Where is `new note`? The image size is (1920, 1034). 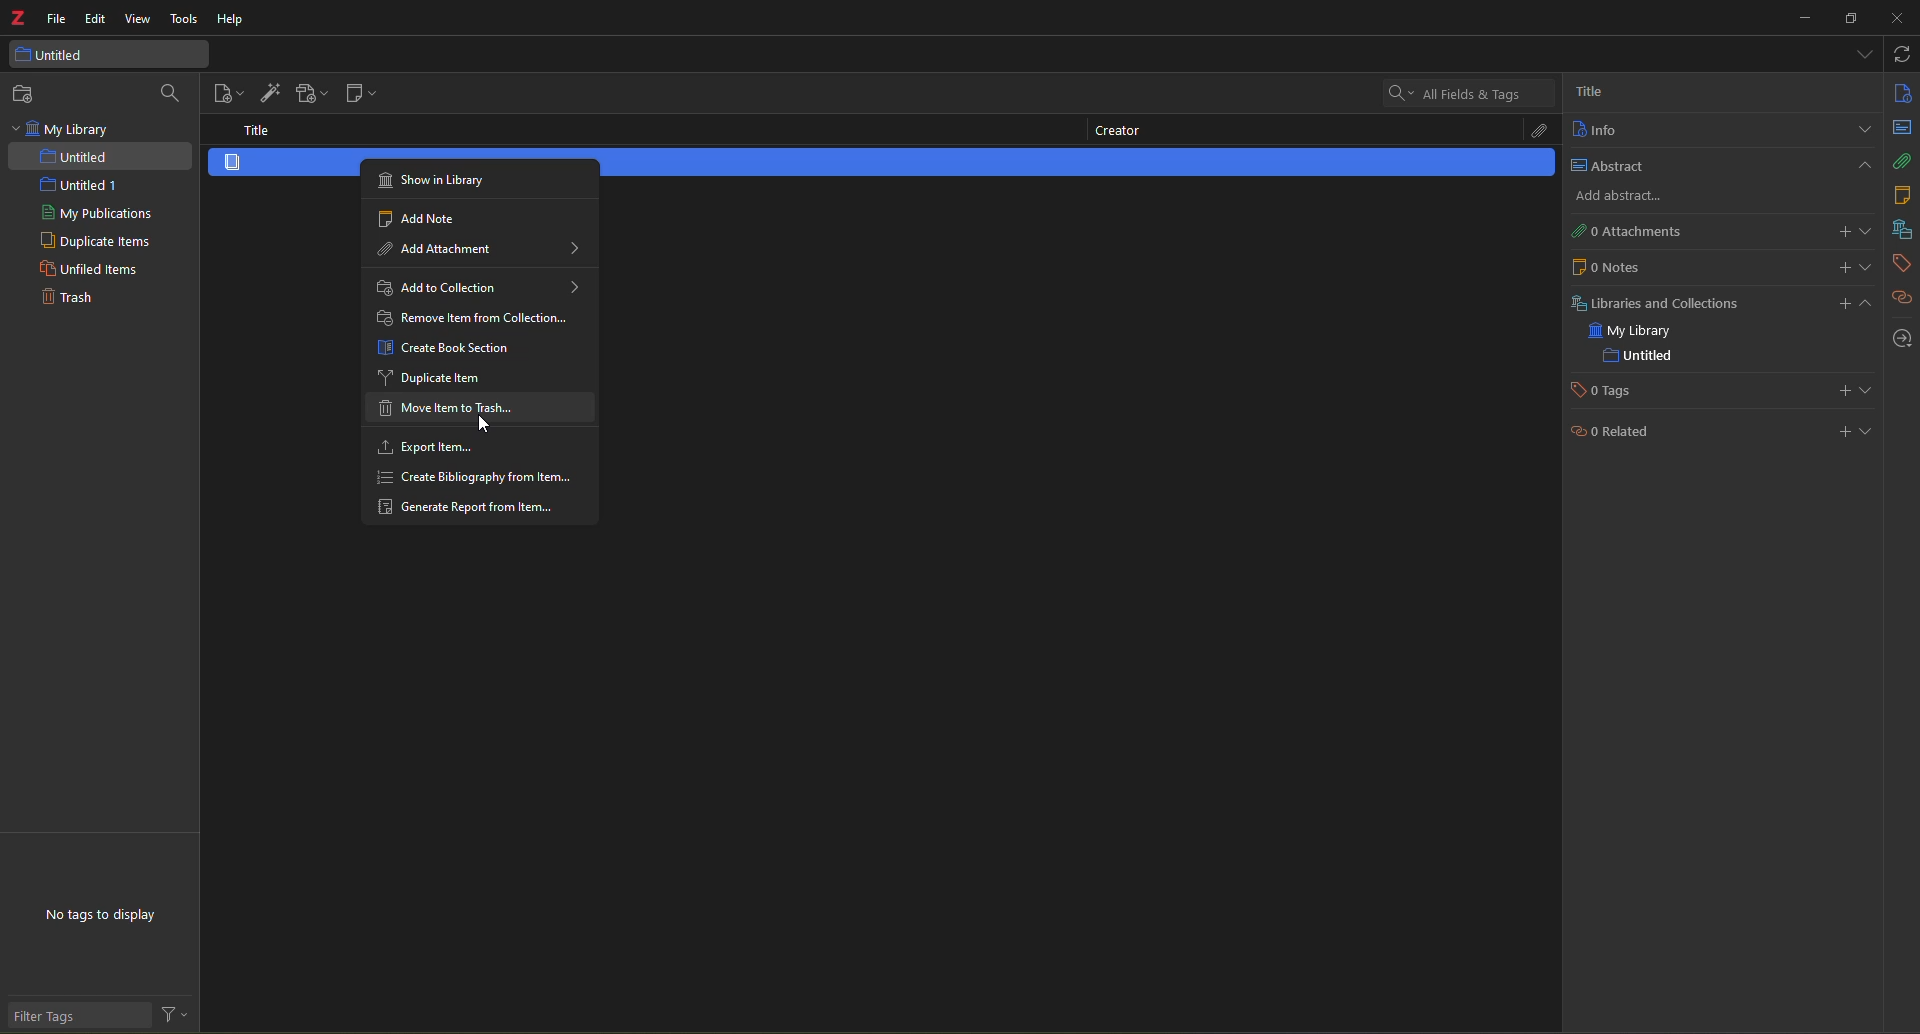
new note is located at coordinates (358, 95).